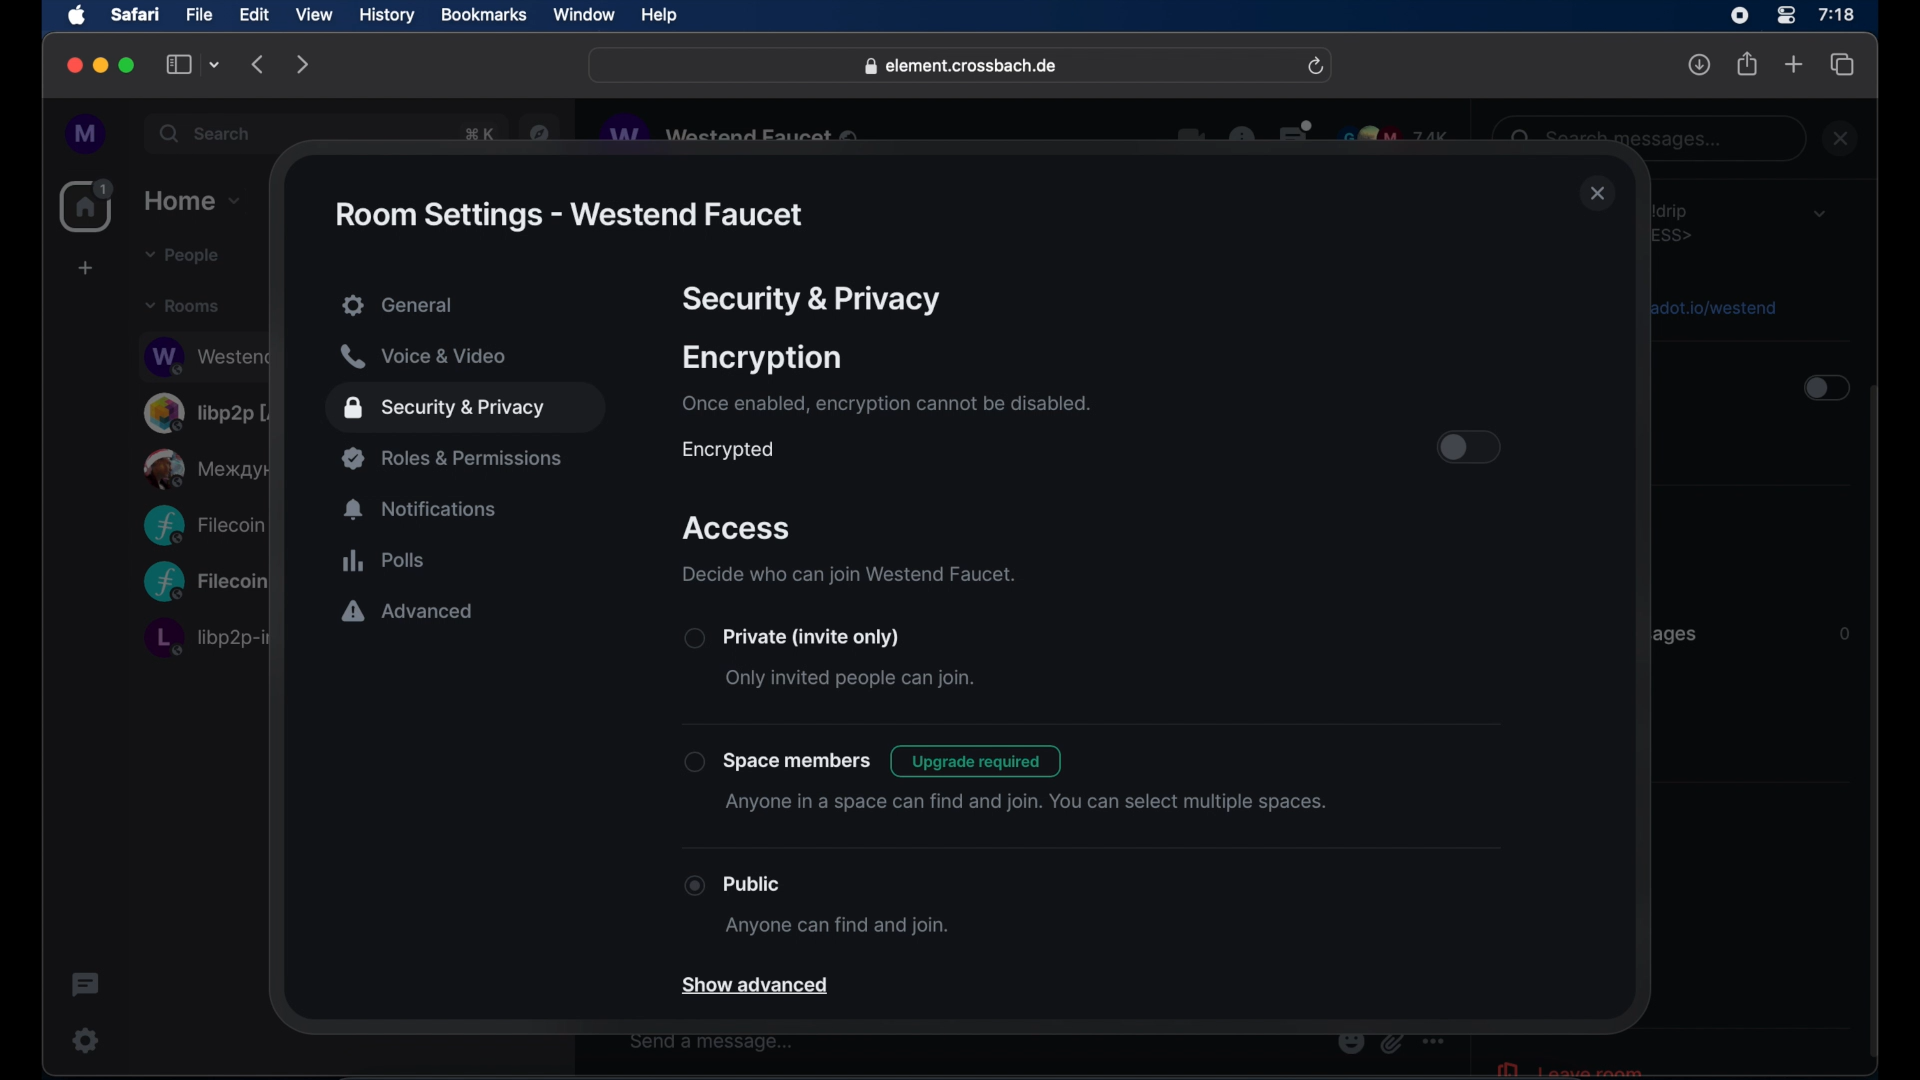 Image resolution: width=1920 pixels, height=1080 pixels. Describe the element at coordinates (1313, 135) in the screenshot. I see `obscure icons` at that location.